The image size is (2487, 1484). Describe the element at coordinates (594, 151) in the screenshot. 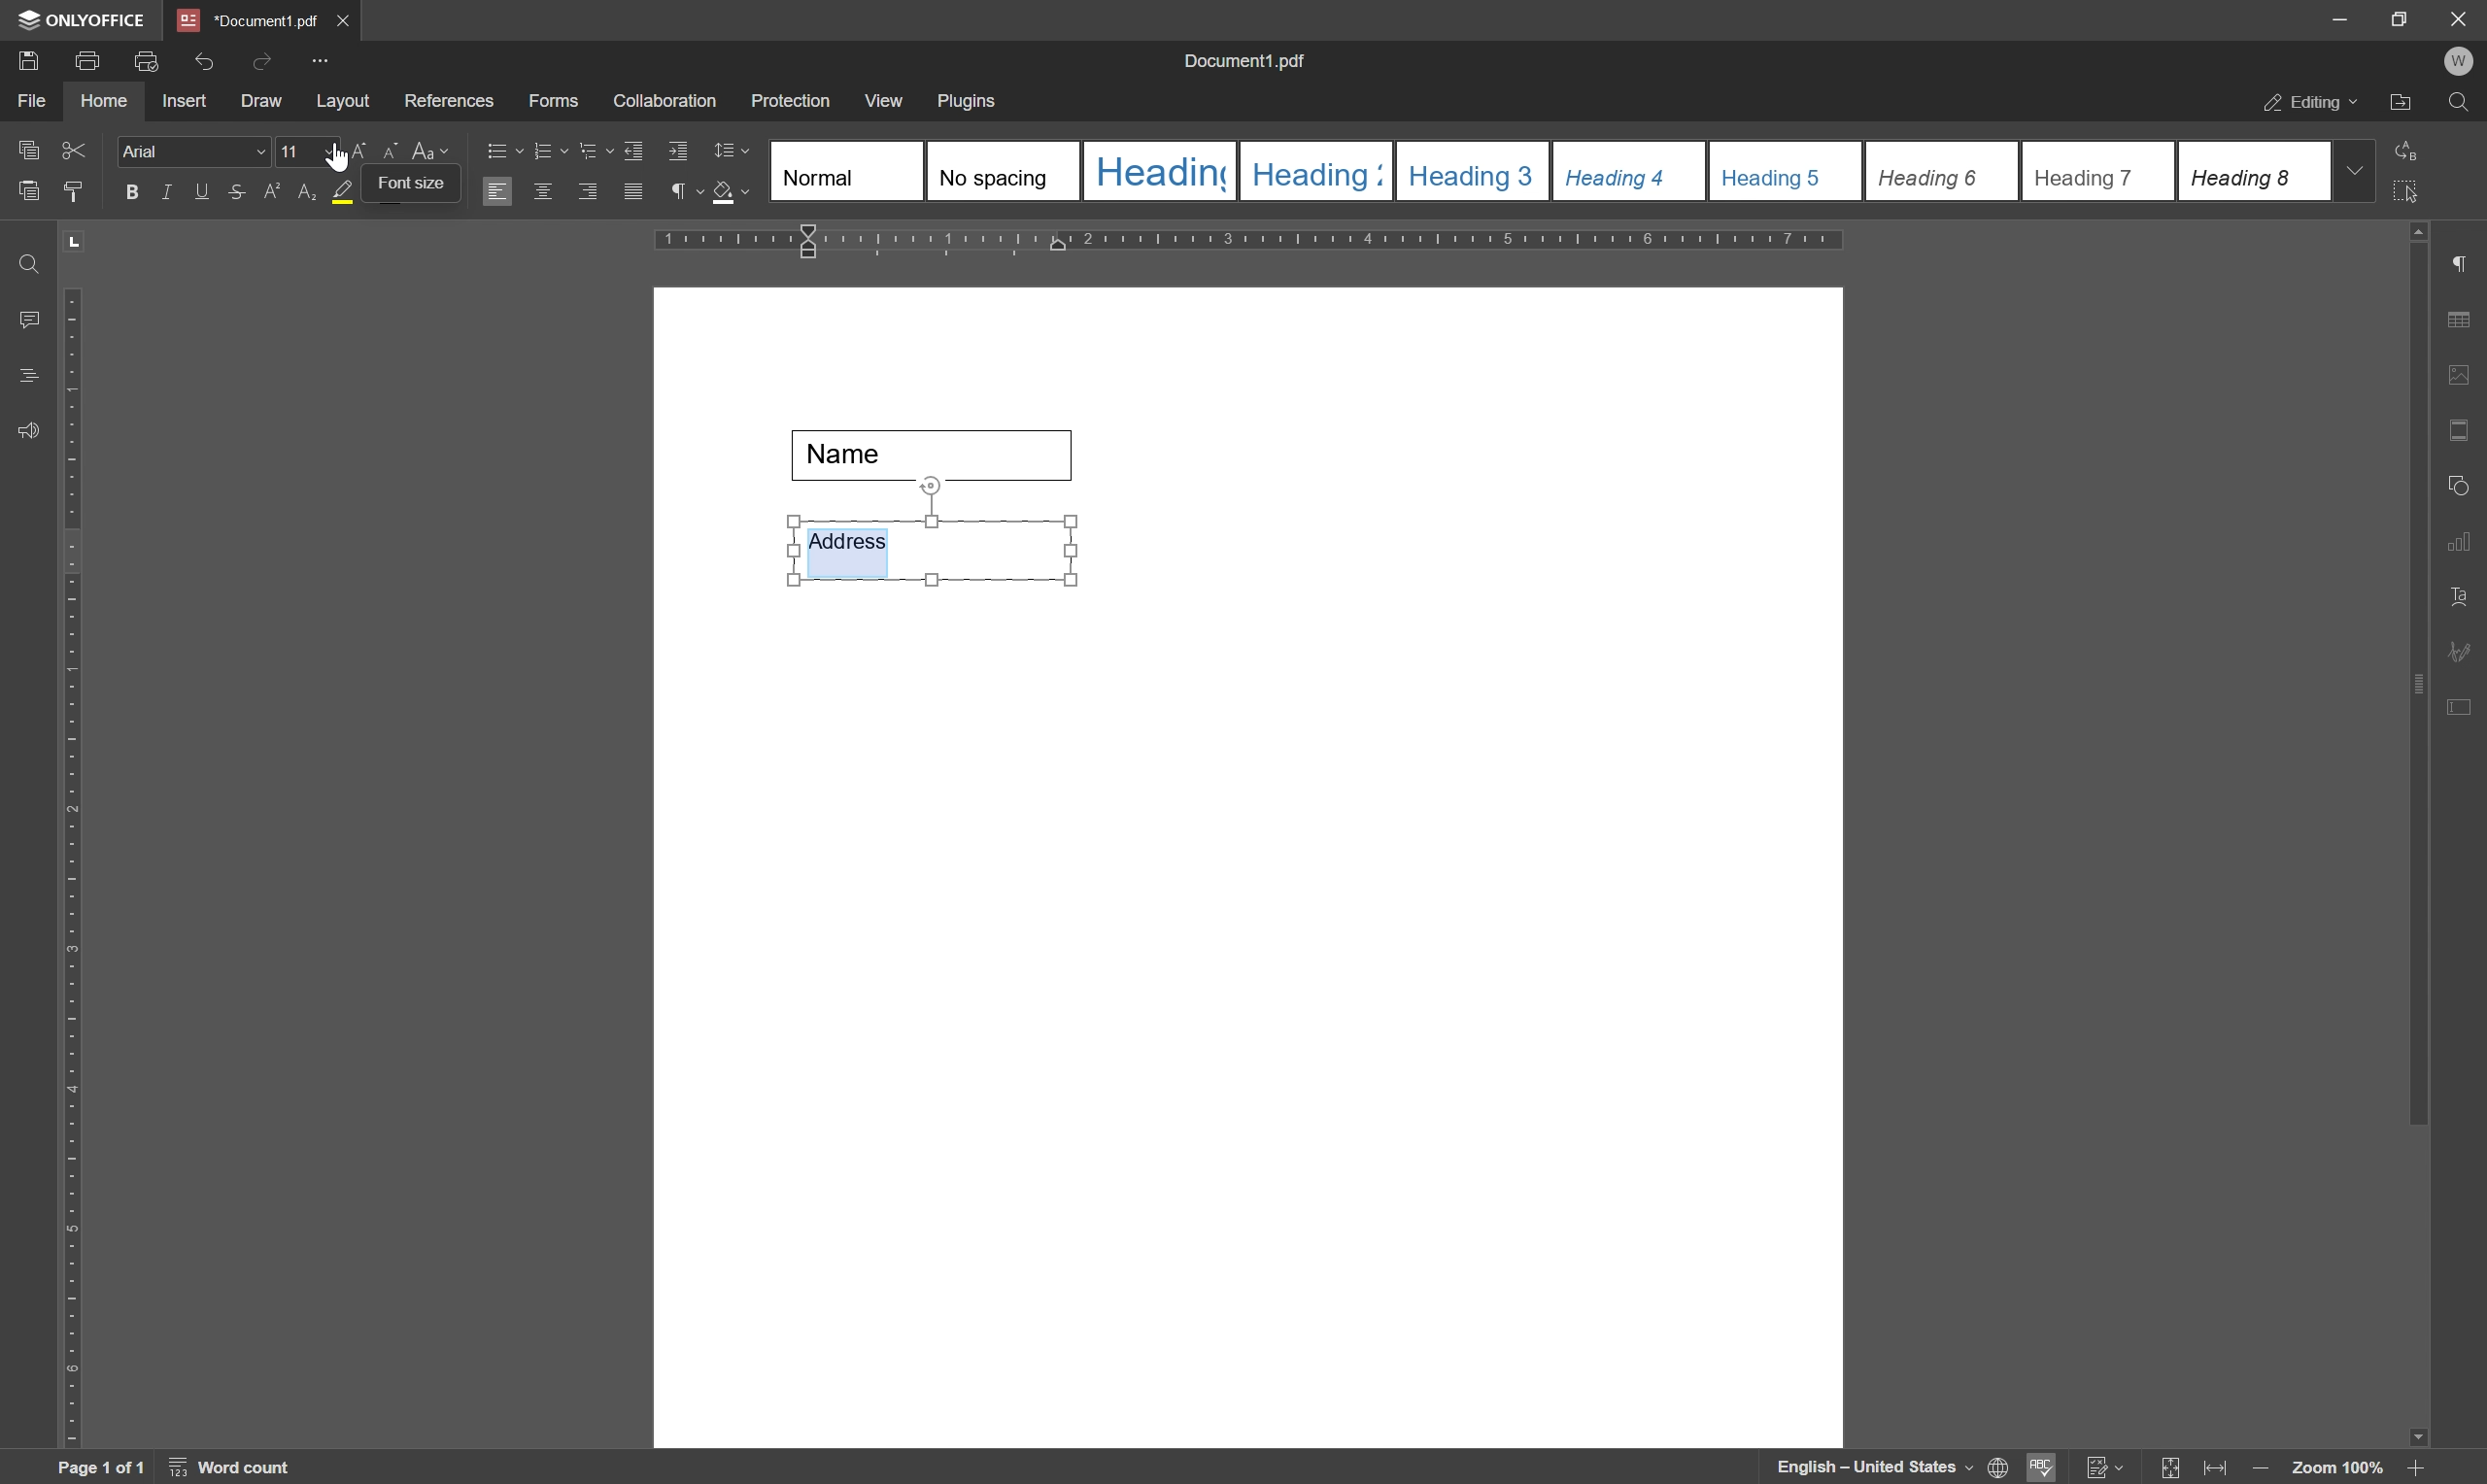

I see `multilevel list` at that location.